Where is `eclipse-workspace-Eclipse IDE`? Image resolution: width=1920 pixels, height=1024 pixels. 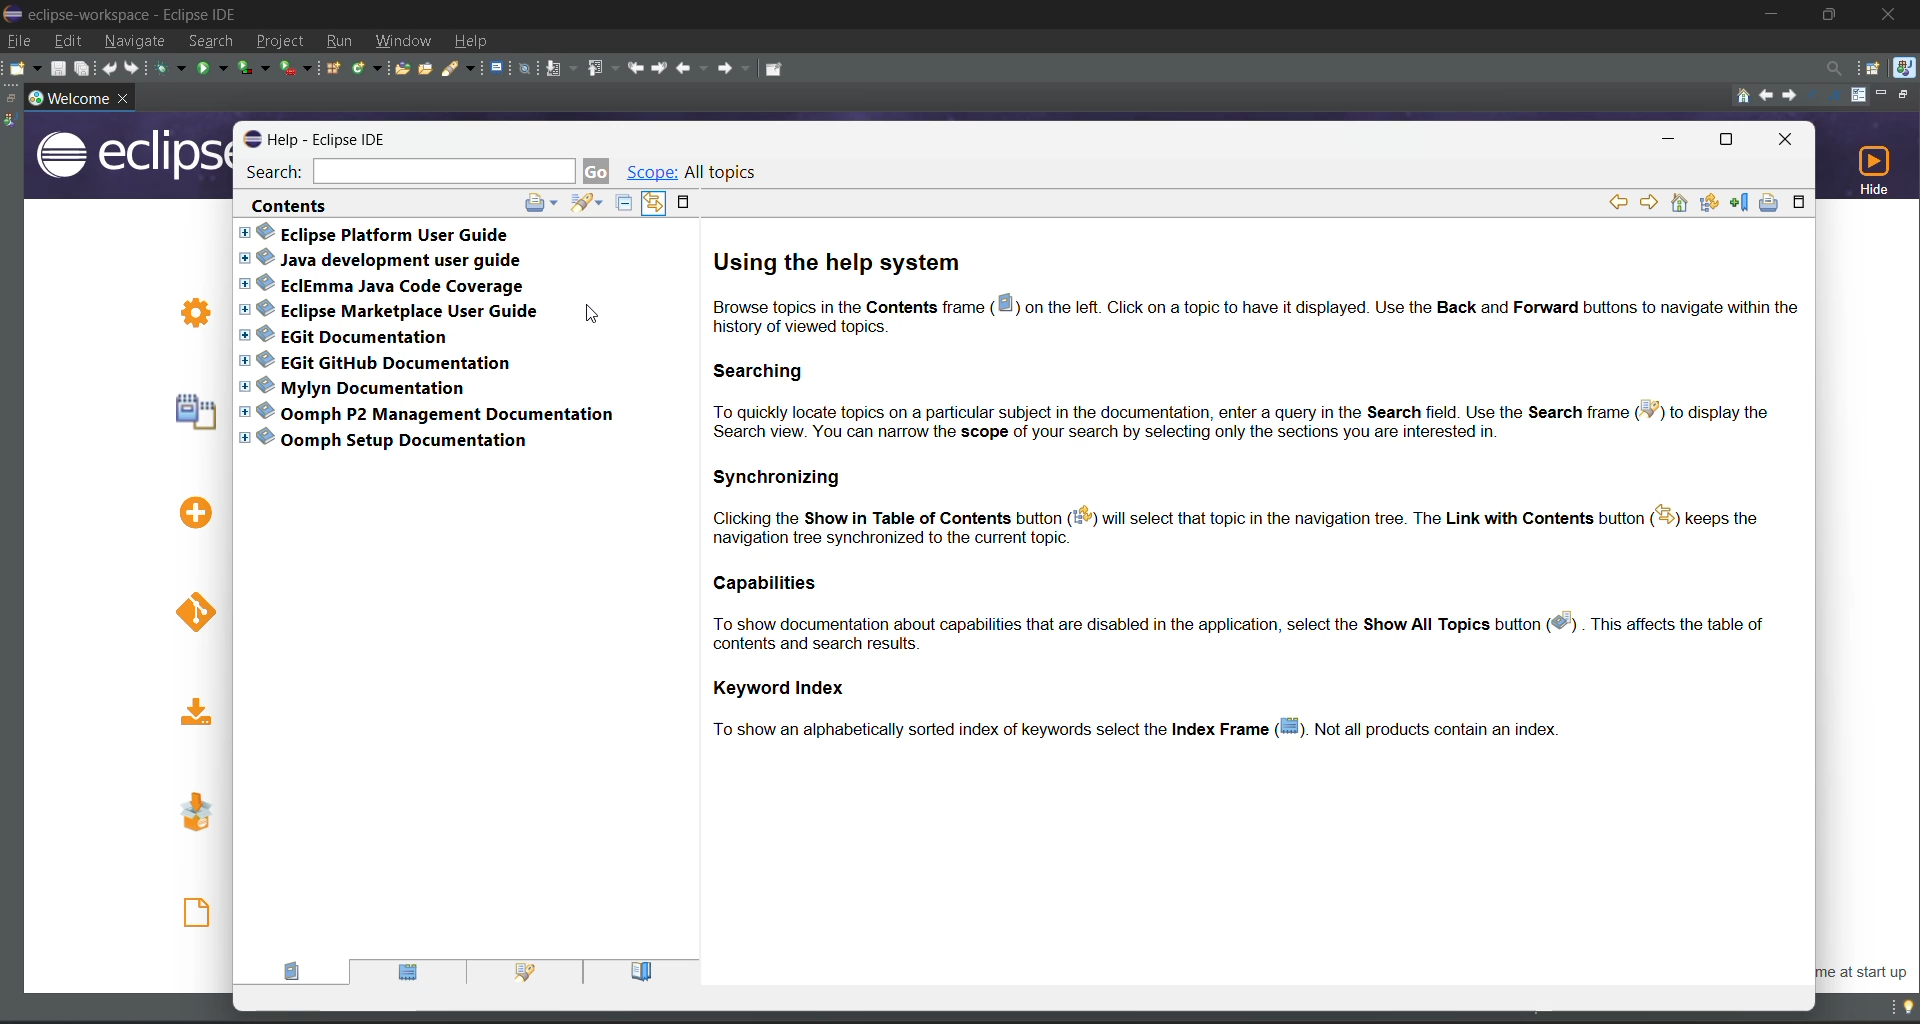
eclipse-workspace-Eclipse IDE is located at coordinates (127, 16).